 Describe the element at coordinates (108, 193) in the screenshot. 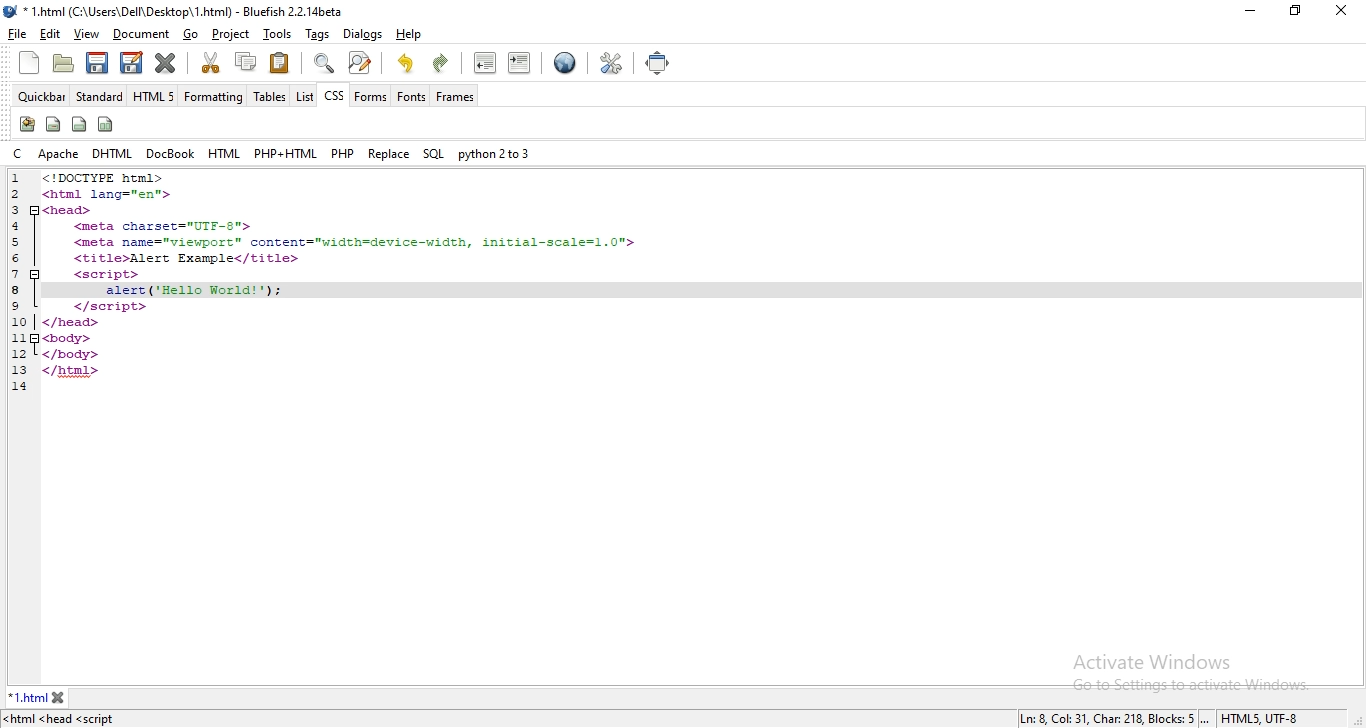

I see `<html lang="en">` at that location.